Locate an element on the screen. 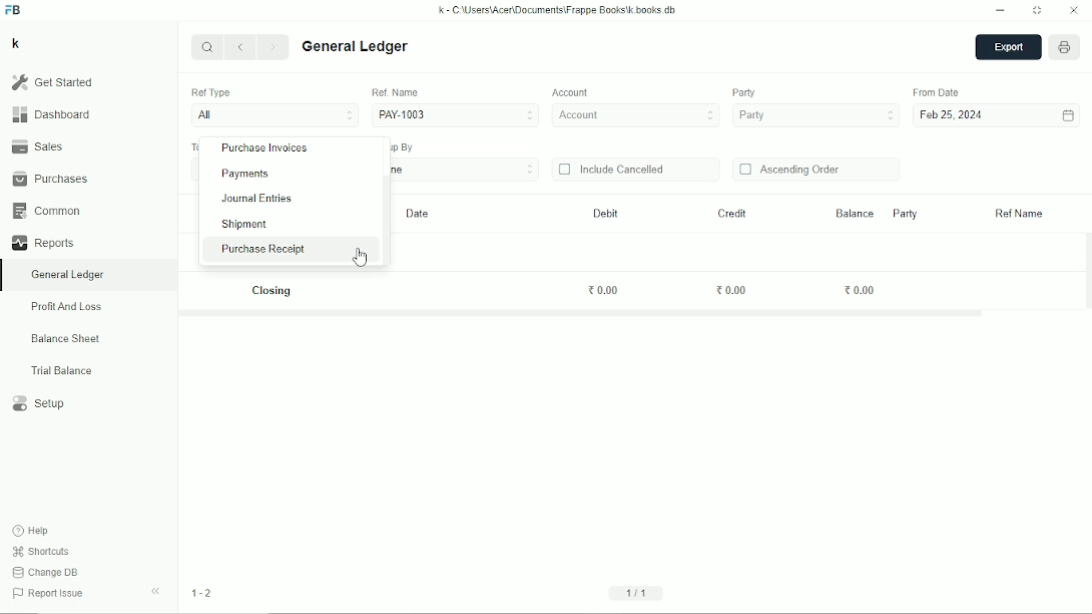 The image size is (1092, 614). 0.00 is located at coordinates (605, 290).